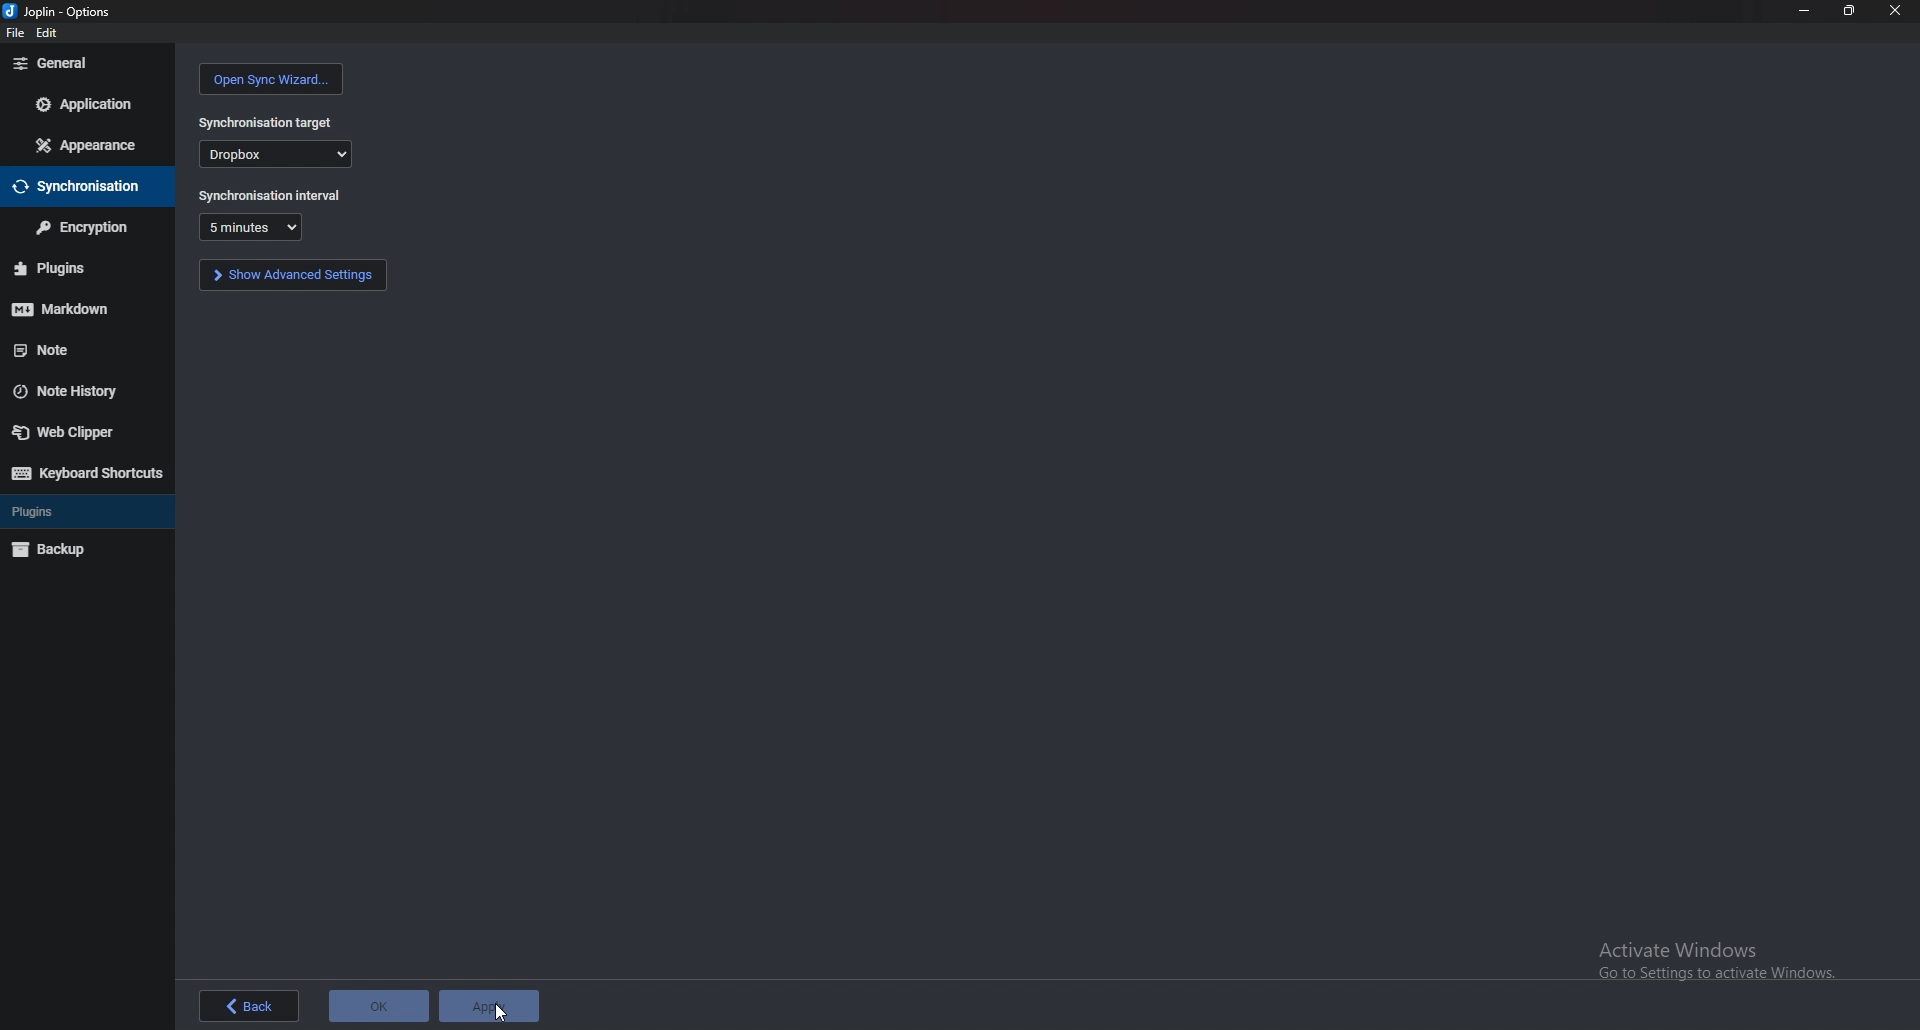 This screenshot has height=1030, width=1920. What do you see at coordinates (489, 1004) in the screenshot?
I see `apply` at bounding box center [489, 1004].